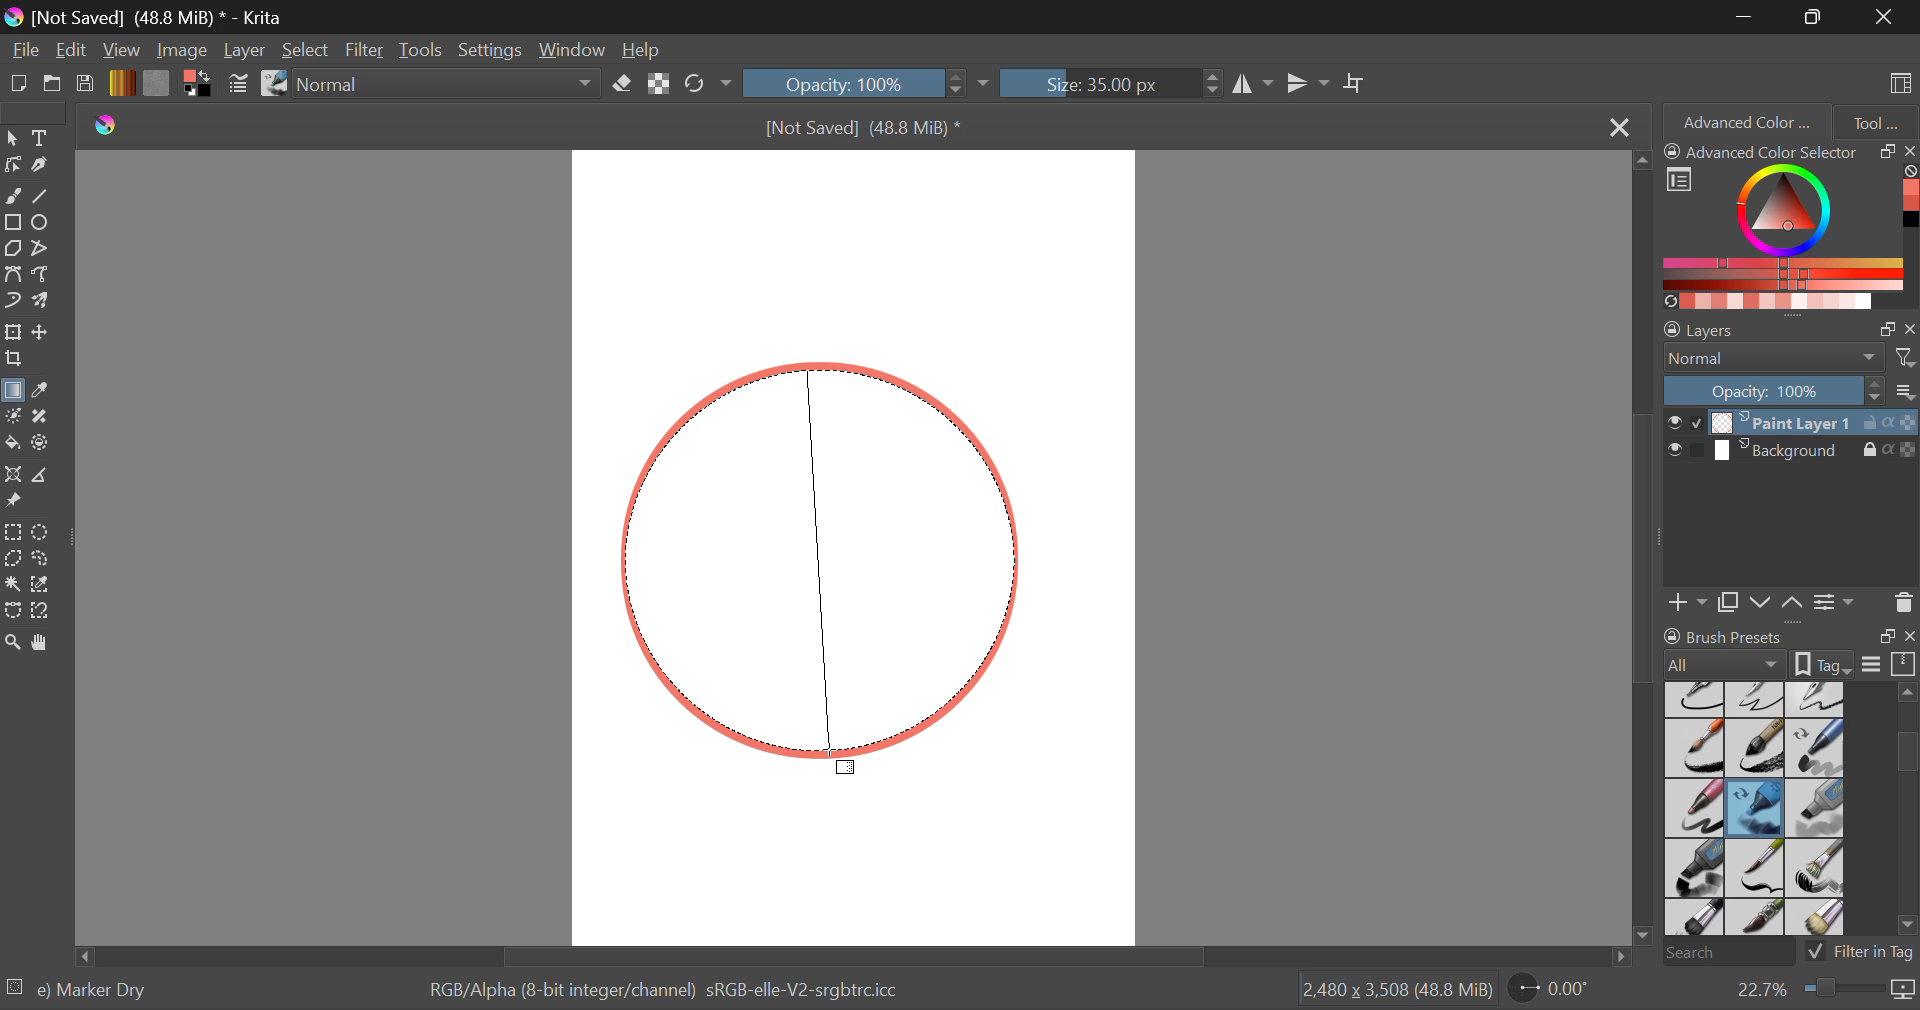 This screenshot has height=1010, width=1920. Describe the element at coordinates (12, 332) in the screenshot. I see `Transform a layer` at that location.